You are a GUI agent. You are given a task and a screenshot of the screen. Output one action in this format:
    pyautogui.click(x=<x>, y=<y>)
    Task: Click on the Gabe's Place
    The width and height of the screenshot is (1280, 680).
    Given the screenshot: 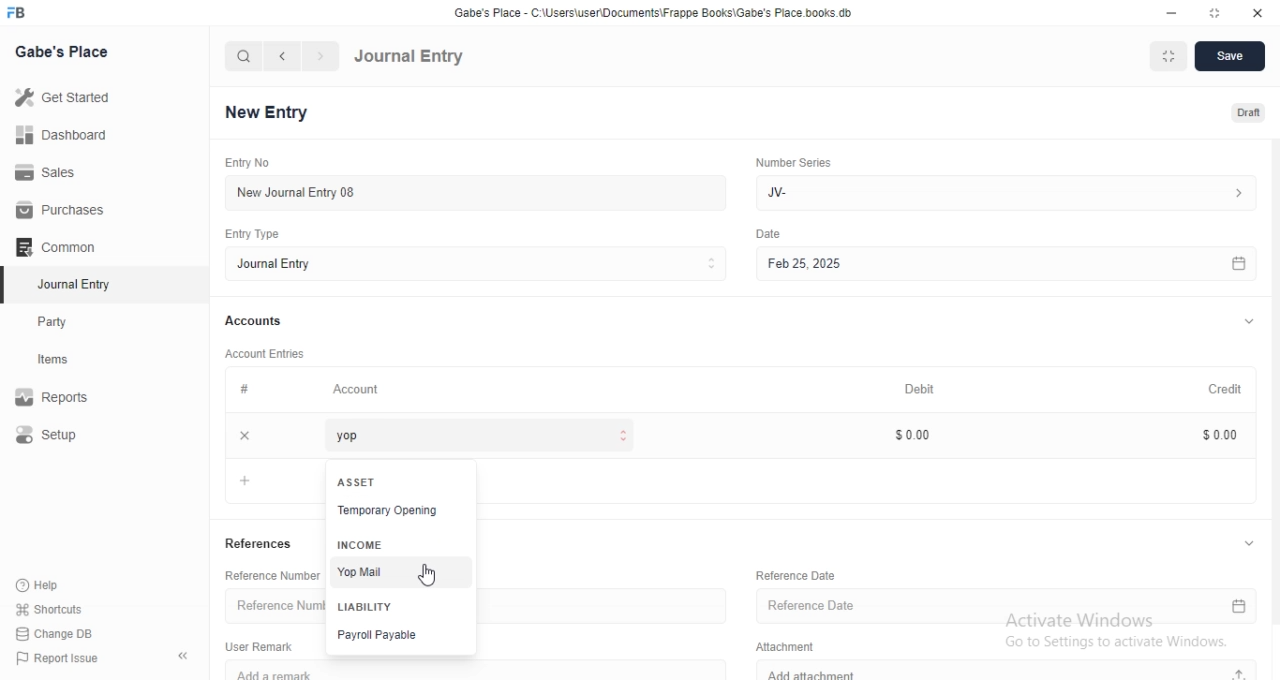 What is the action you would take?
    pyautogui.click(x=61, y=52)
    